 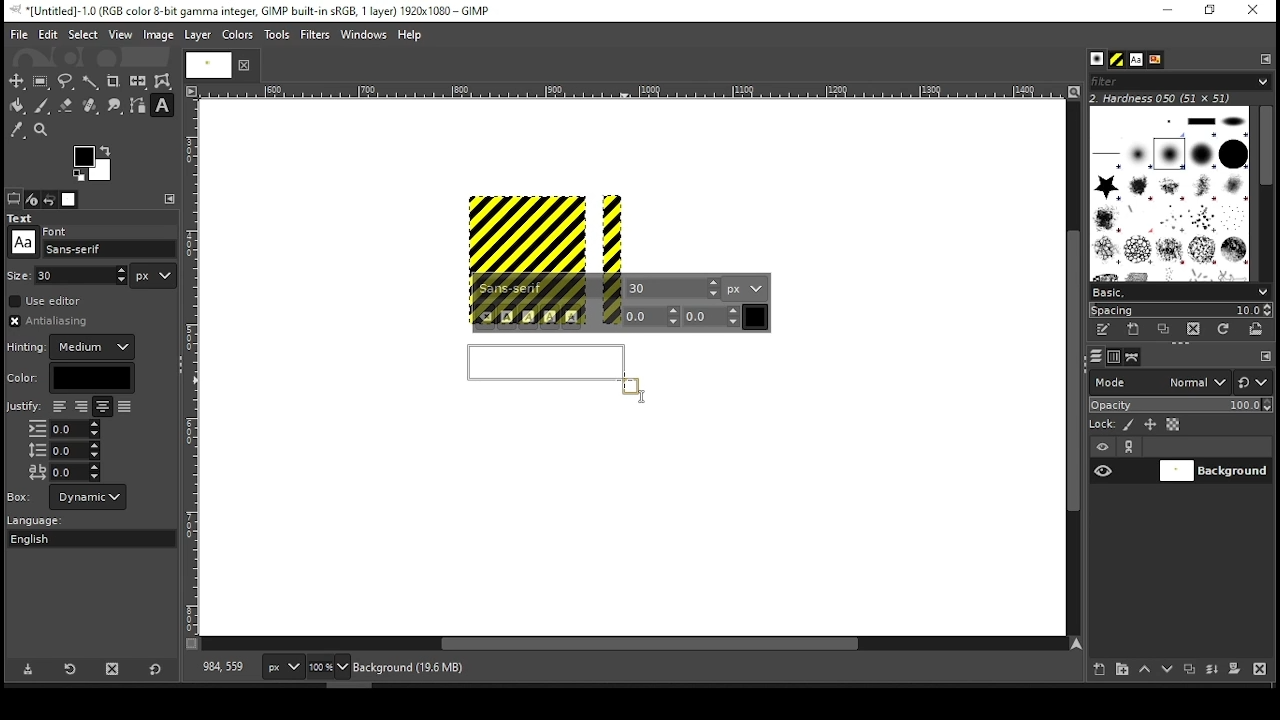 I want to click on mode, so click(x=1159, y=384).